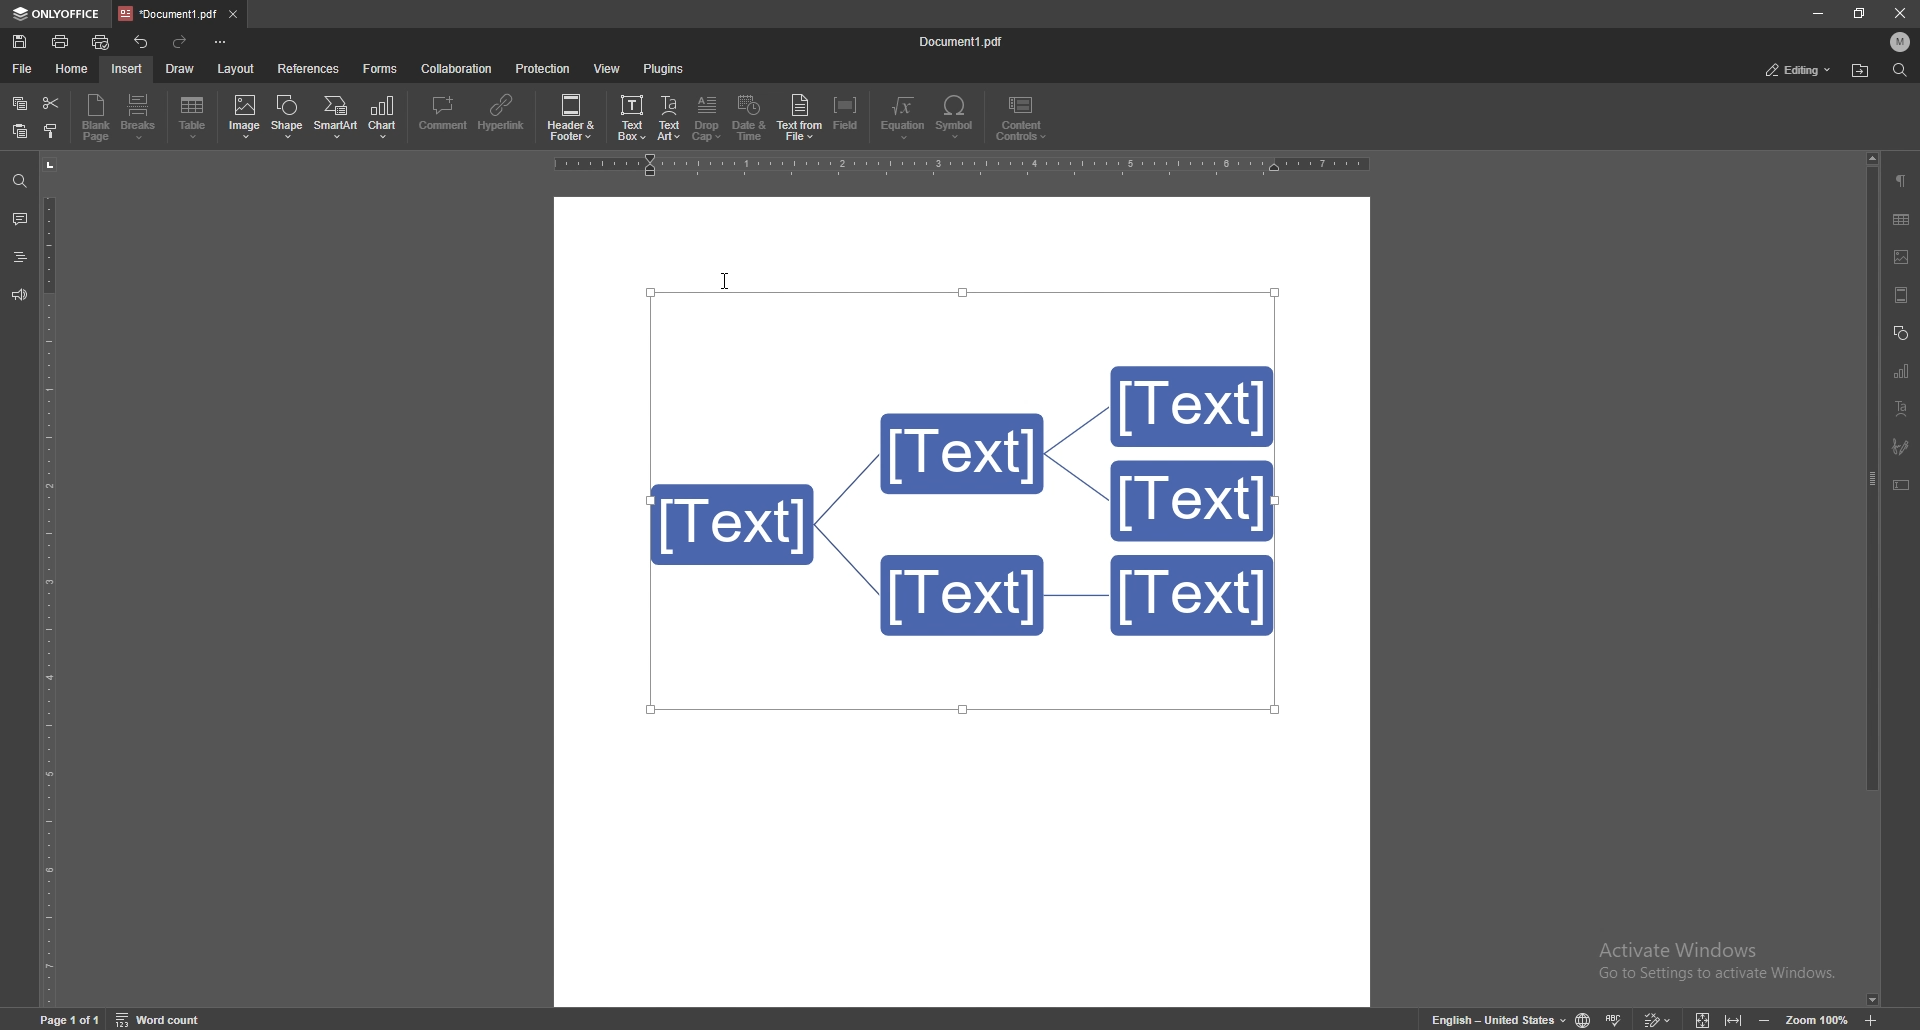 Image resolution: width=1920 pixels, height=1030 pixels. I want to click on equation, so click(906, 117).